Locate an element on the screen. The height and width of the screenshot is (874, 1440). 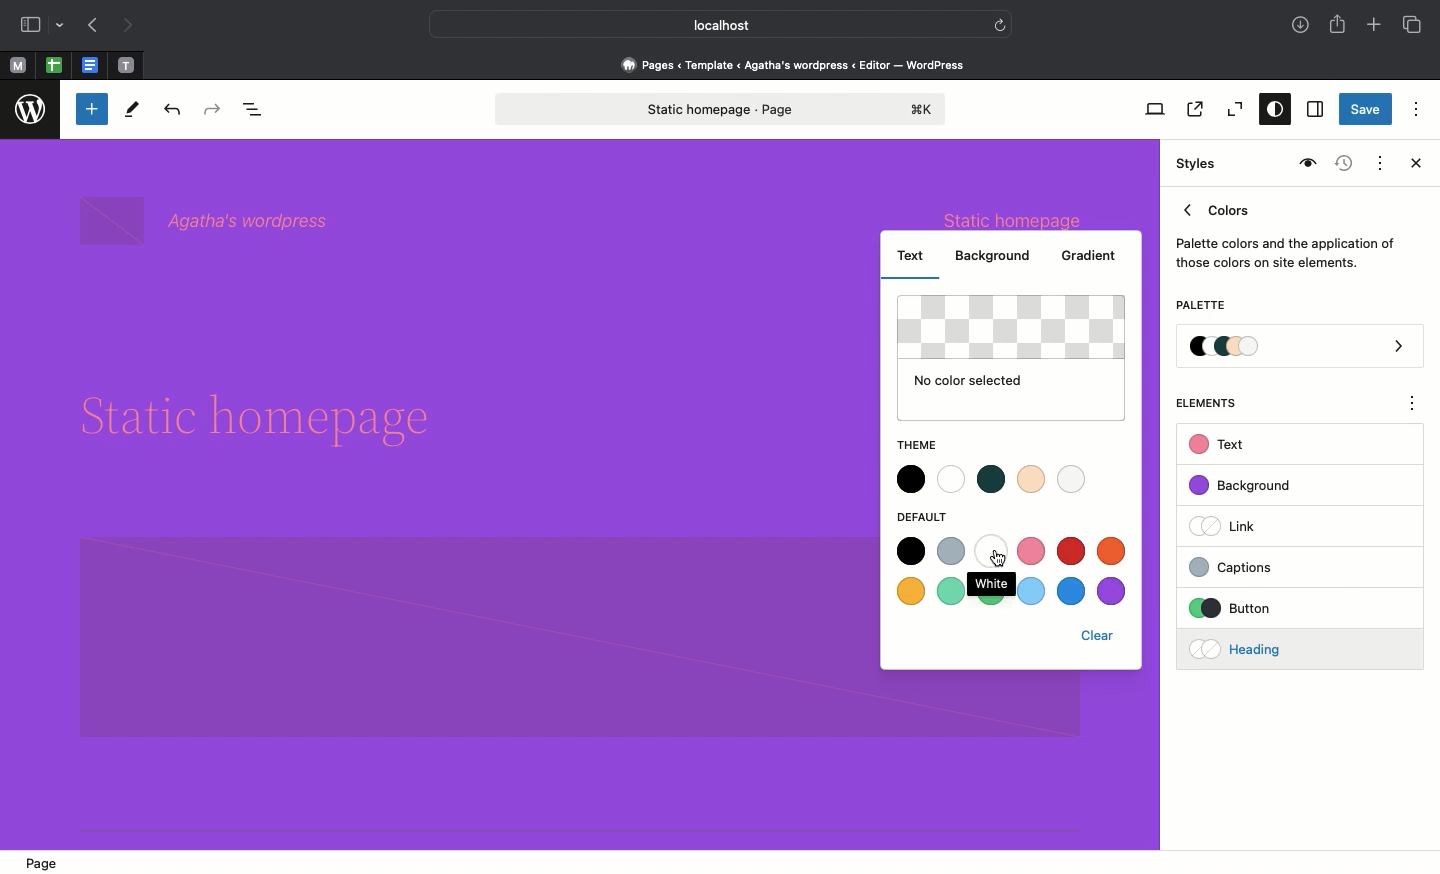
Default is located at coordinates (932, 517).